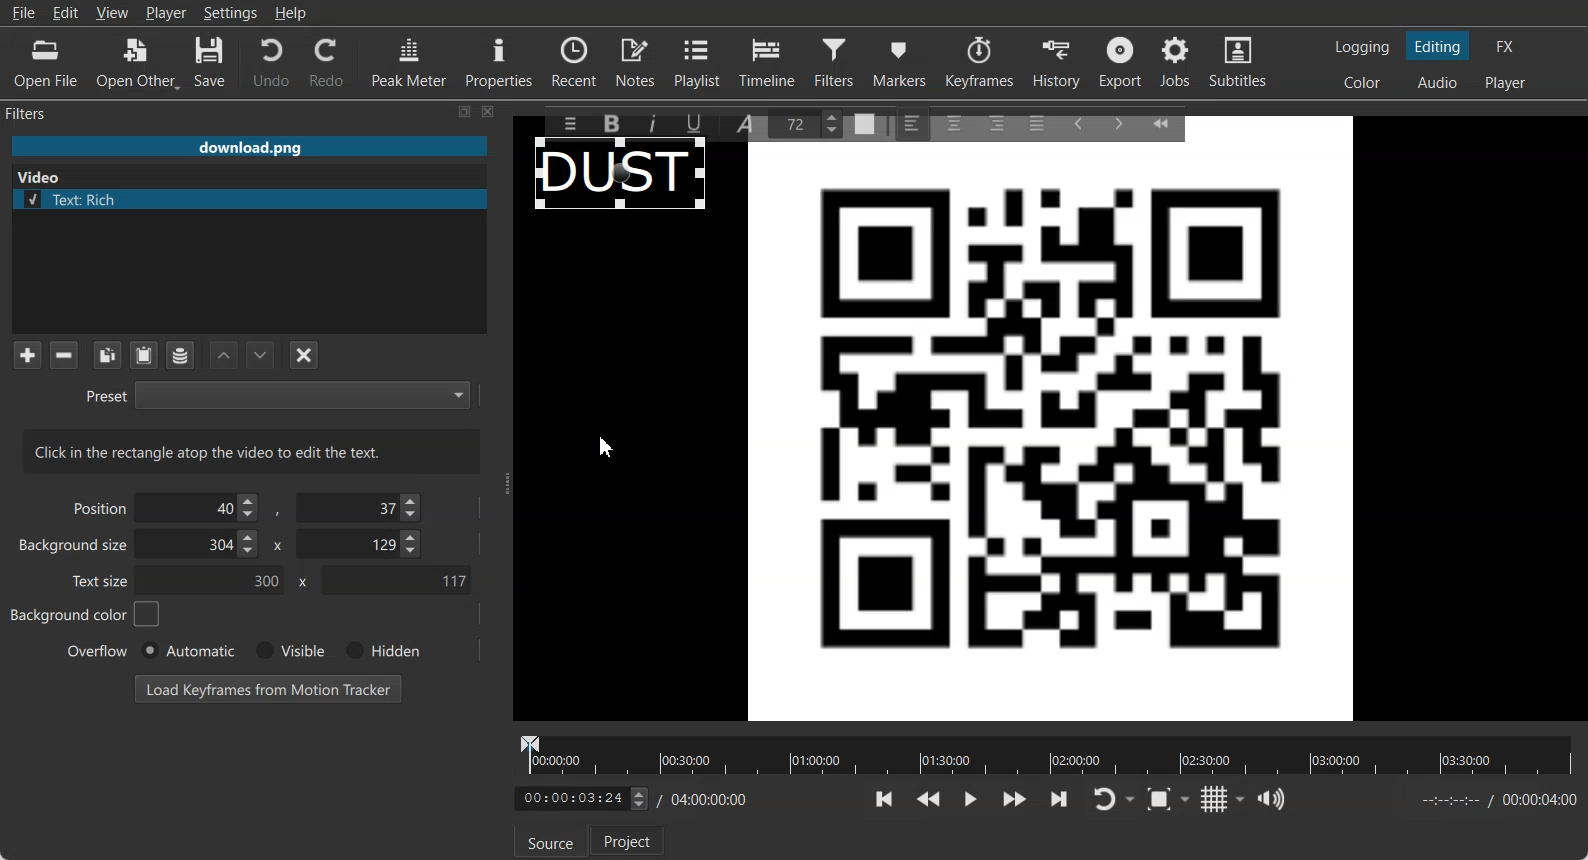  What do you see at coordinates (979, 61) in the screenshot?
I see `Keyframes` at bounding box center [979, 61].